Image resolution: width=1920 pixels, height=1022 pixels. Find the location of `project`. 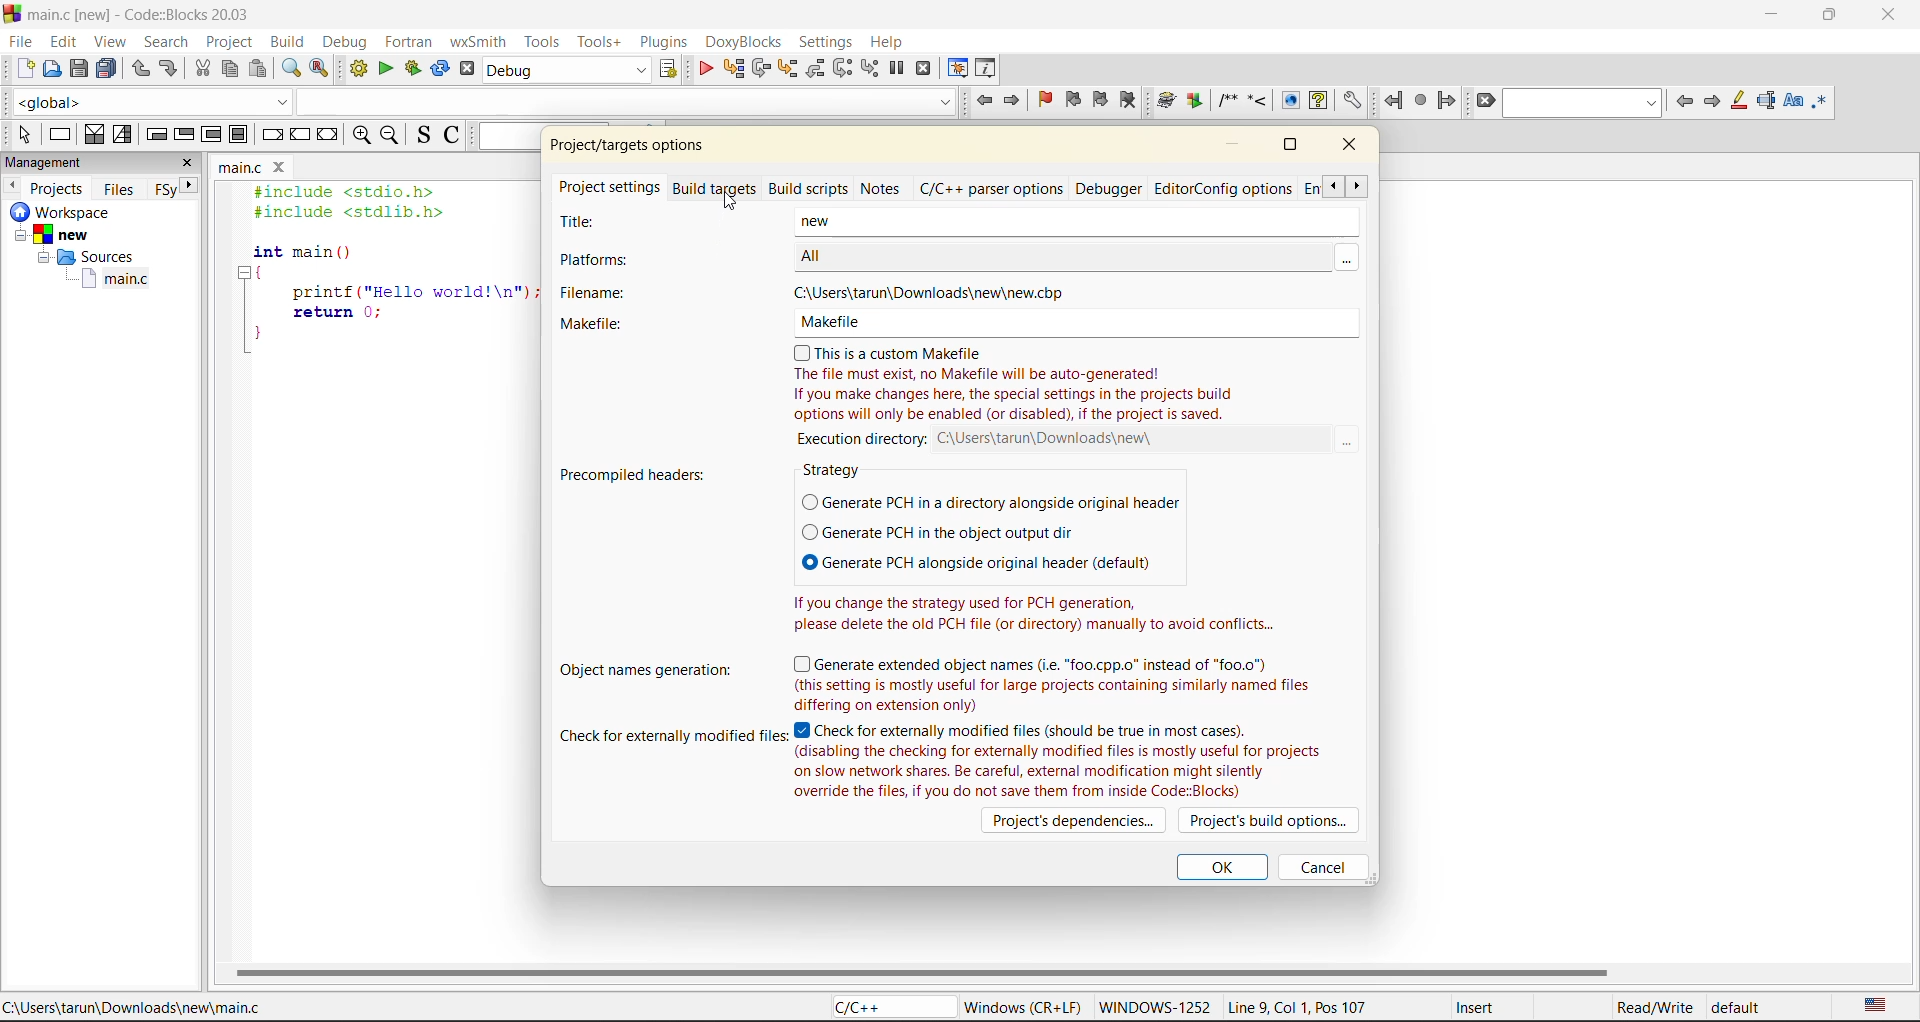

project is located at coordinates (229, 43).